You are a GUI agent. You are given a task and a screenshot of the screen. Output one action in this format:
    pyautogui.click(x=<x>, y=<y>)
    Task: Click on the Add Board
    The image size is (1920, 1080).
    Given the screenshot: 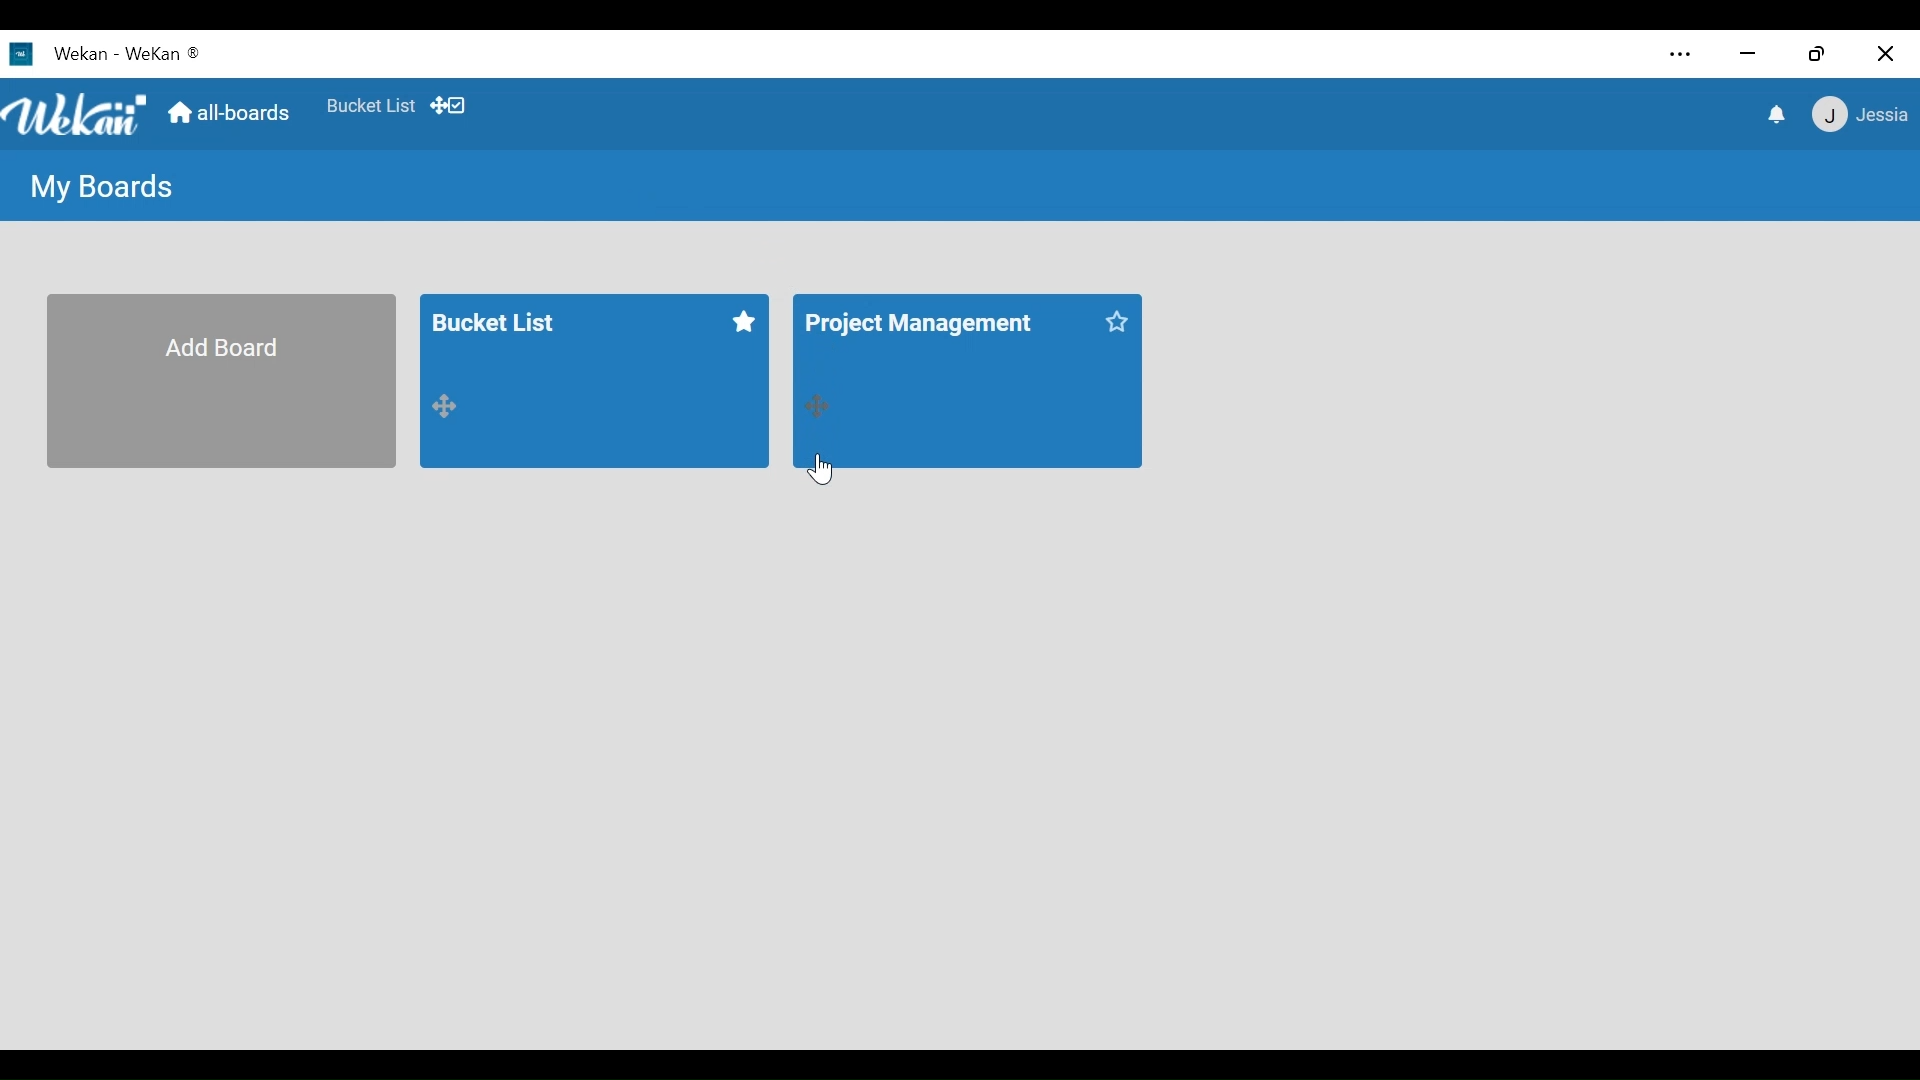 What is the action you would take?
    pyautogui.click(x=218, y=382)
    